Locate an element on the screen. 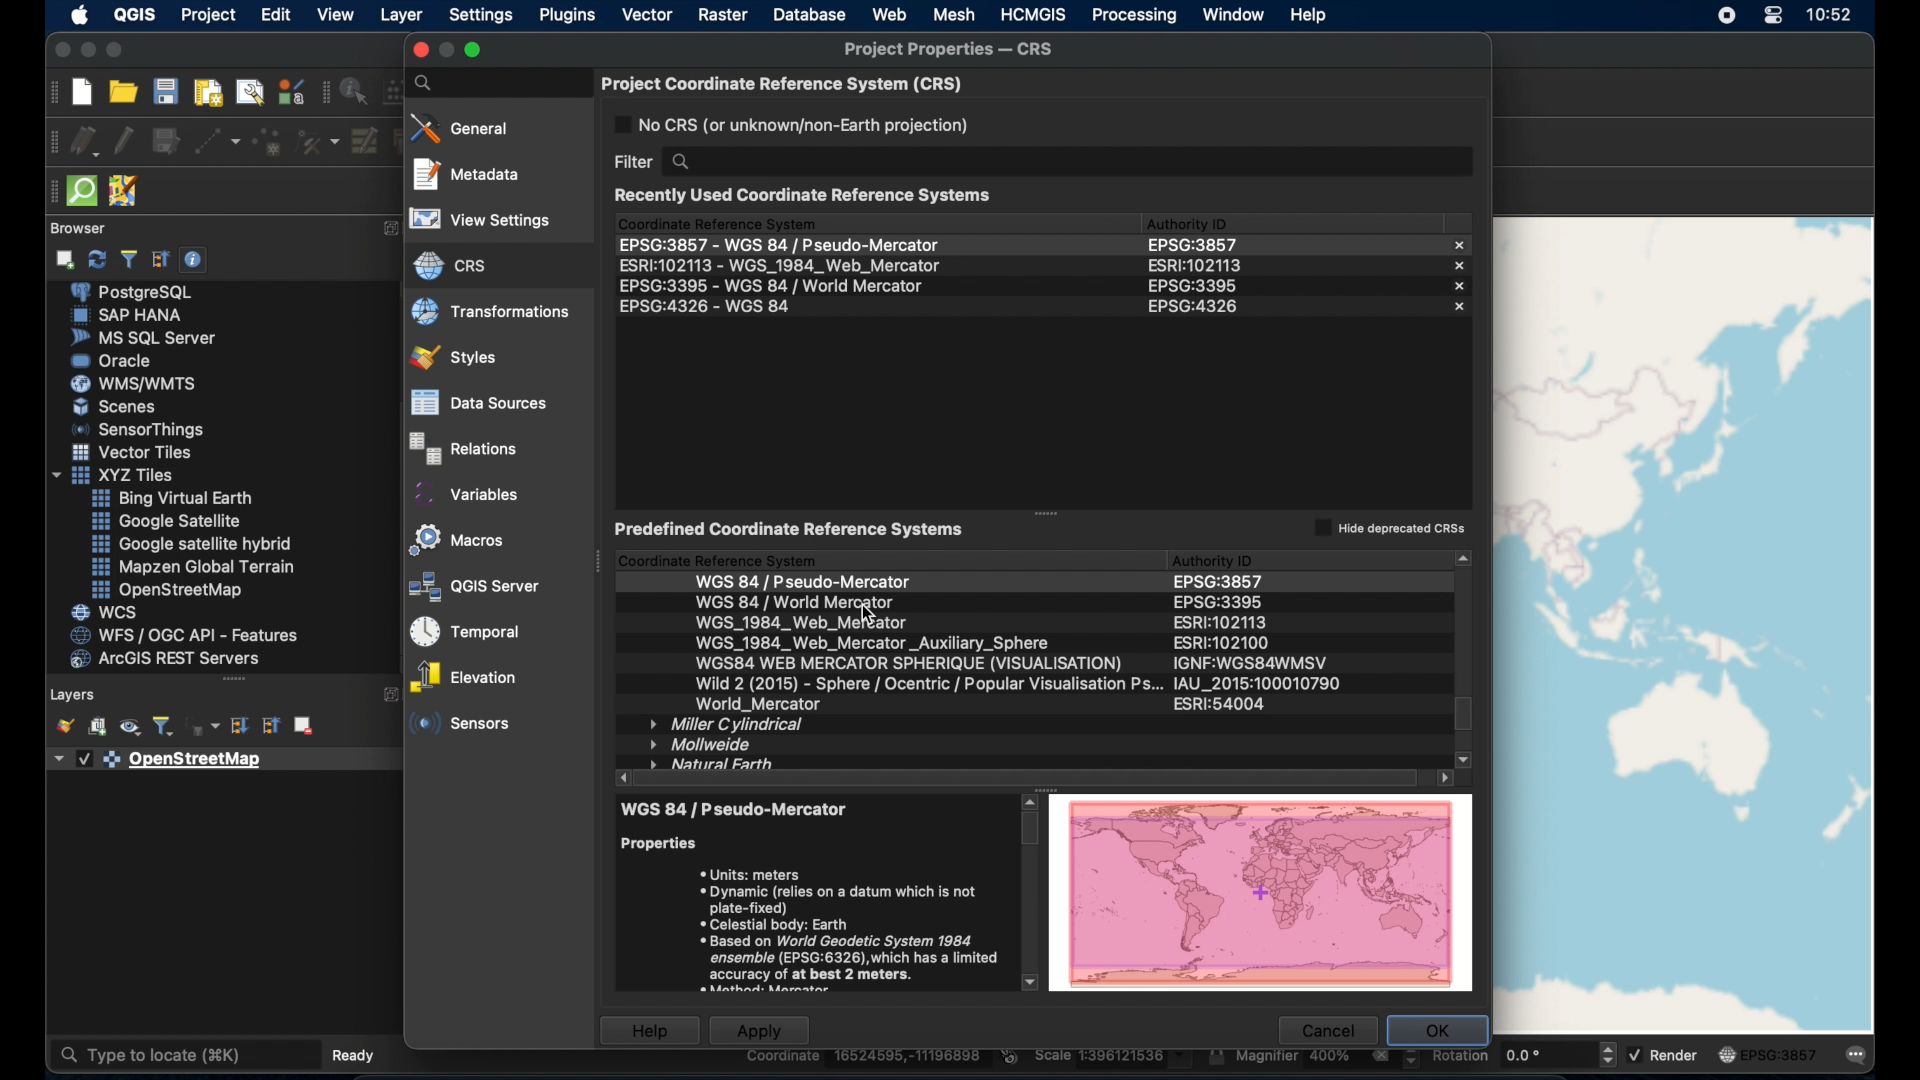  wfs/ogc api - features is located at coordinates (184, 635).